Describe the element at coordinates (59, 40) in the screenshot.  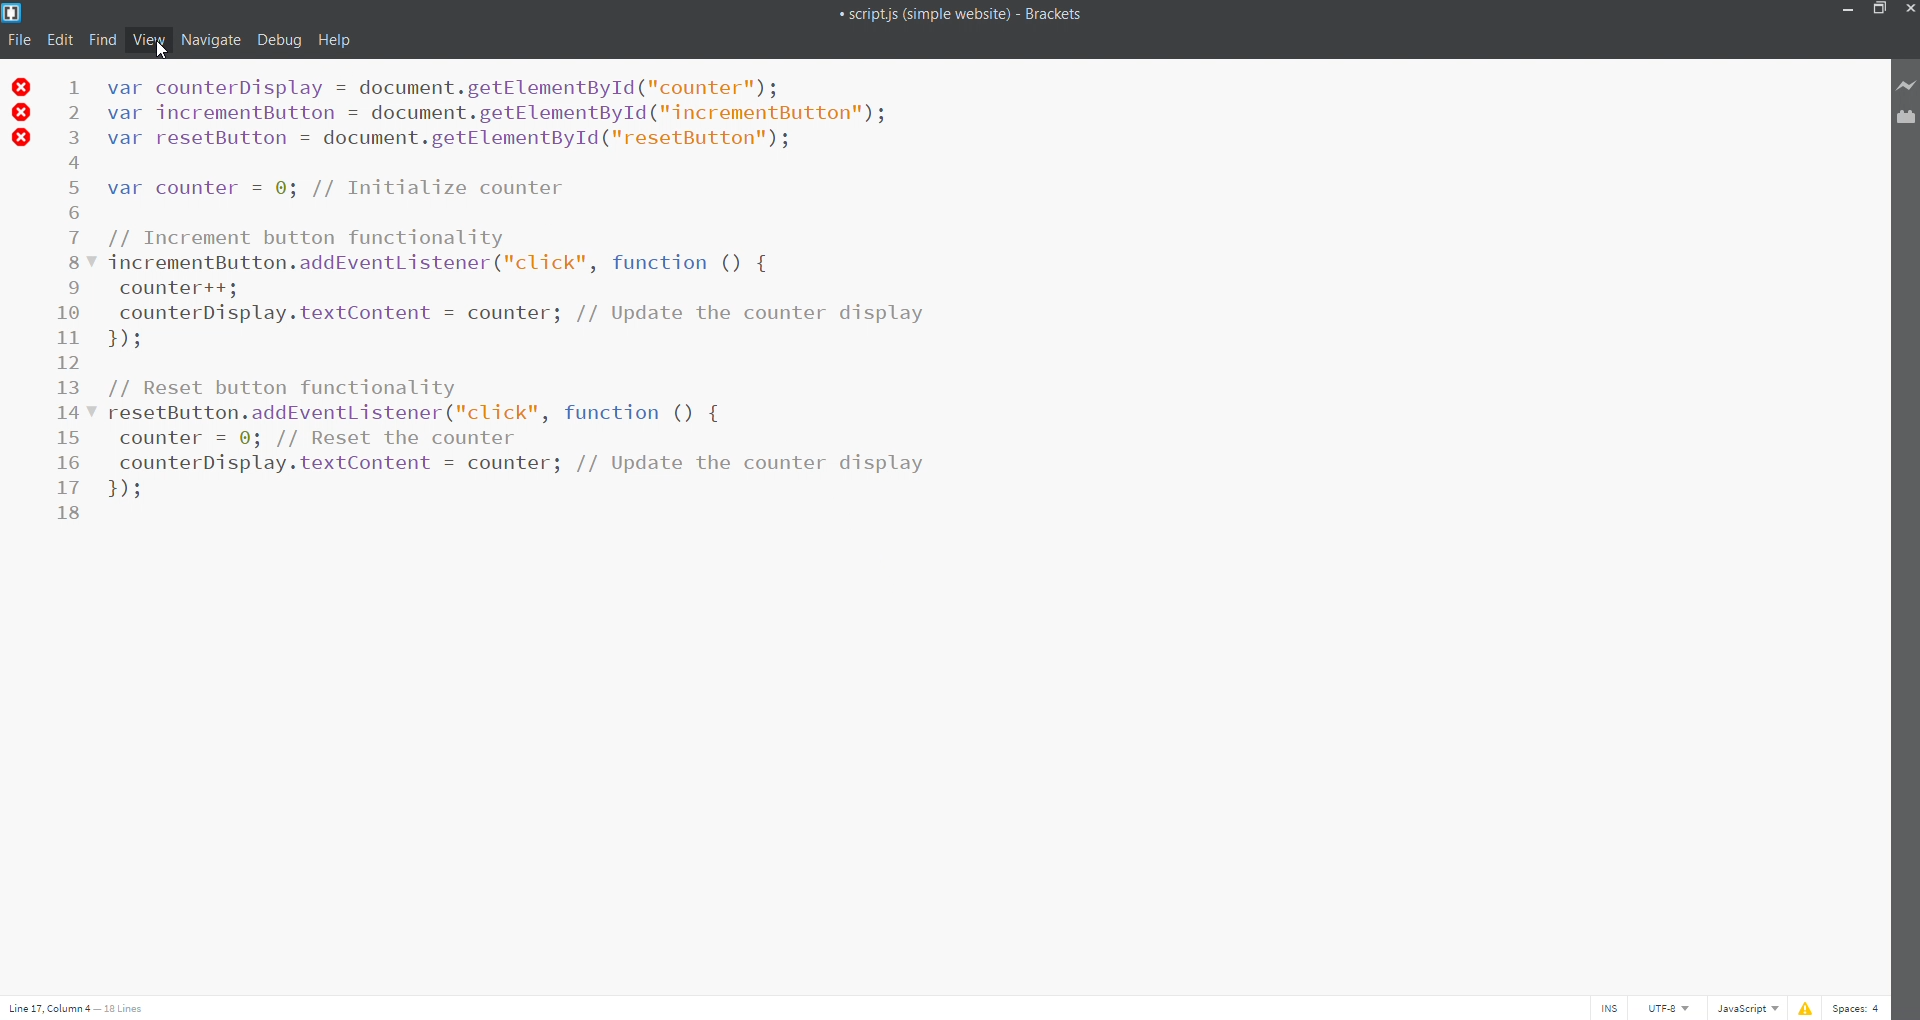
I see `edit` at that location.